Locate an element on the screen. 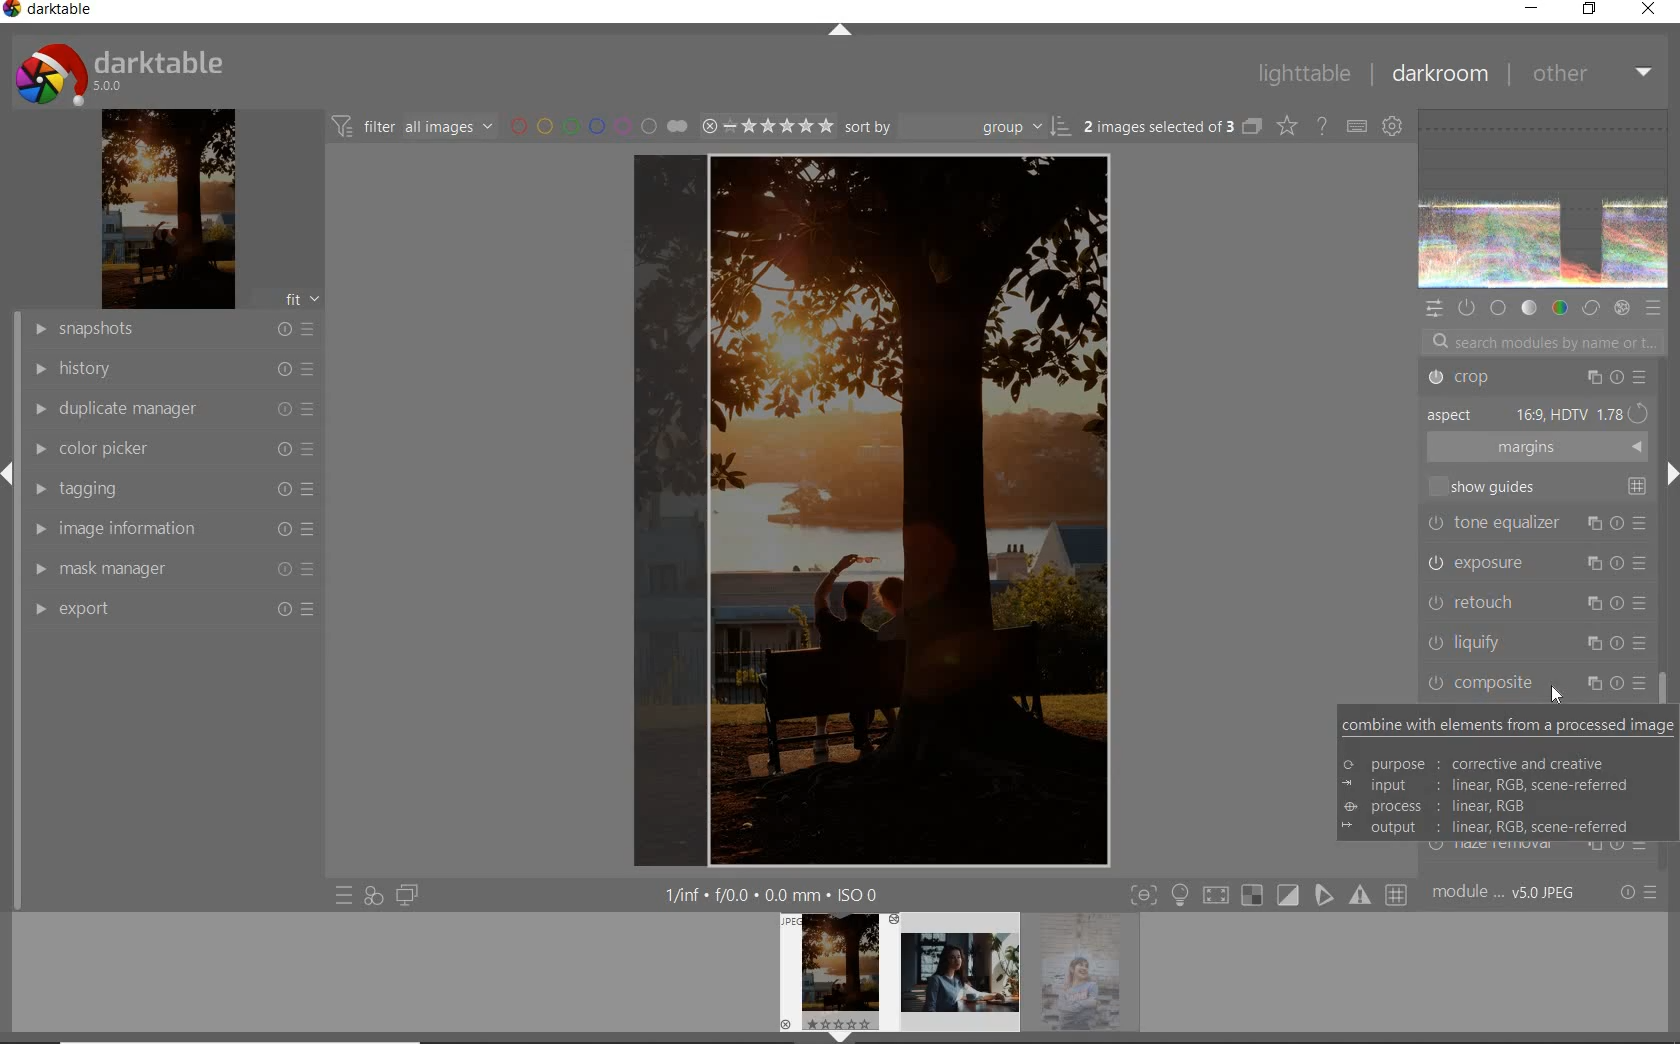  image preview is located at coordinates (959, 978).